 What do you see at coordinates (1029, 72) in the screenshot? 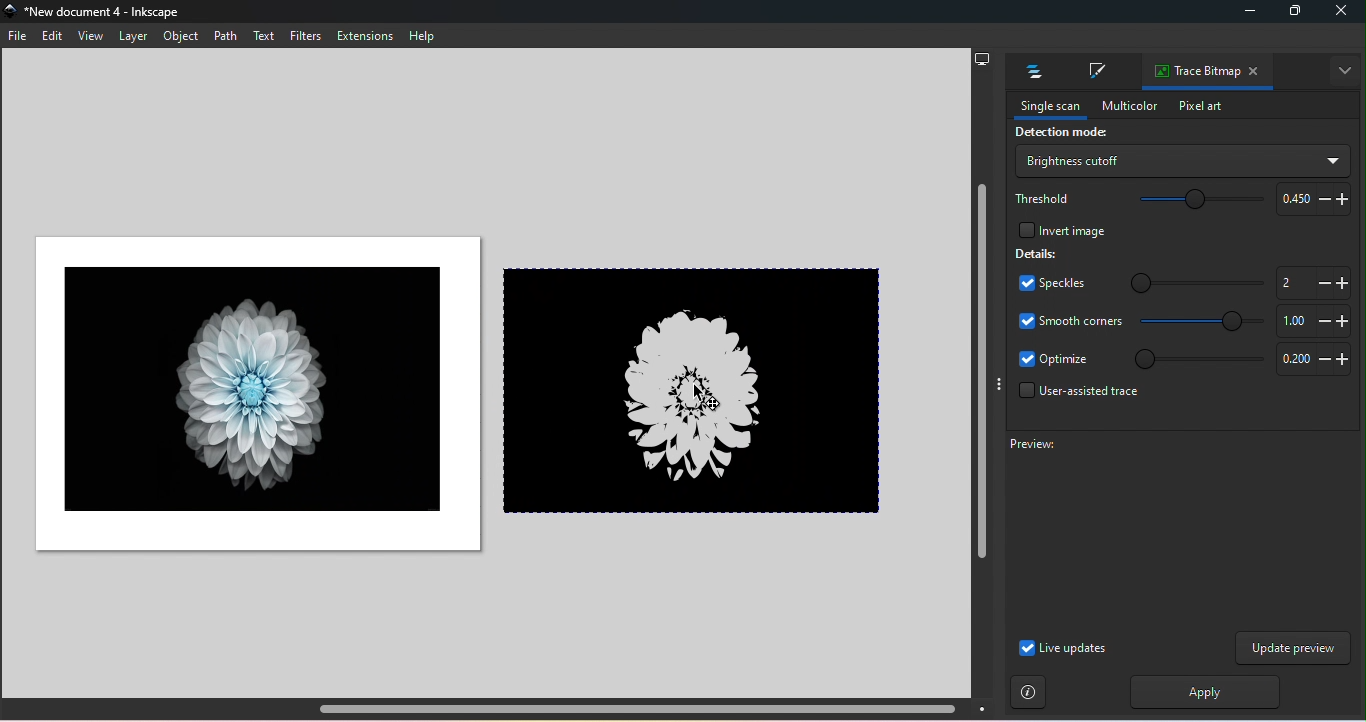
I see `Layers and objects` at bounding box center [1029, 72].